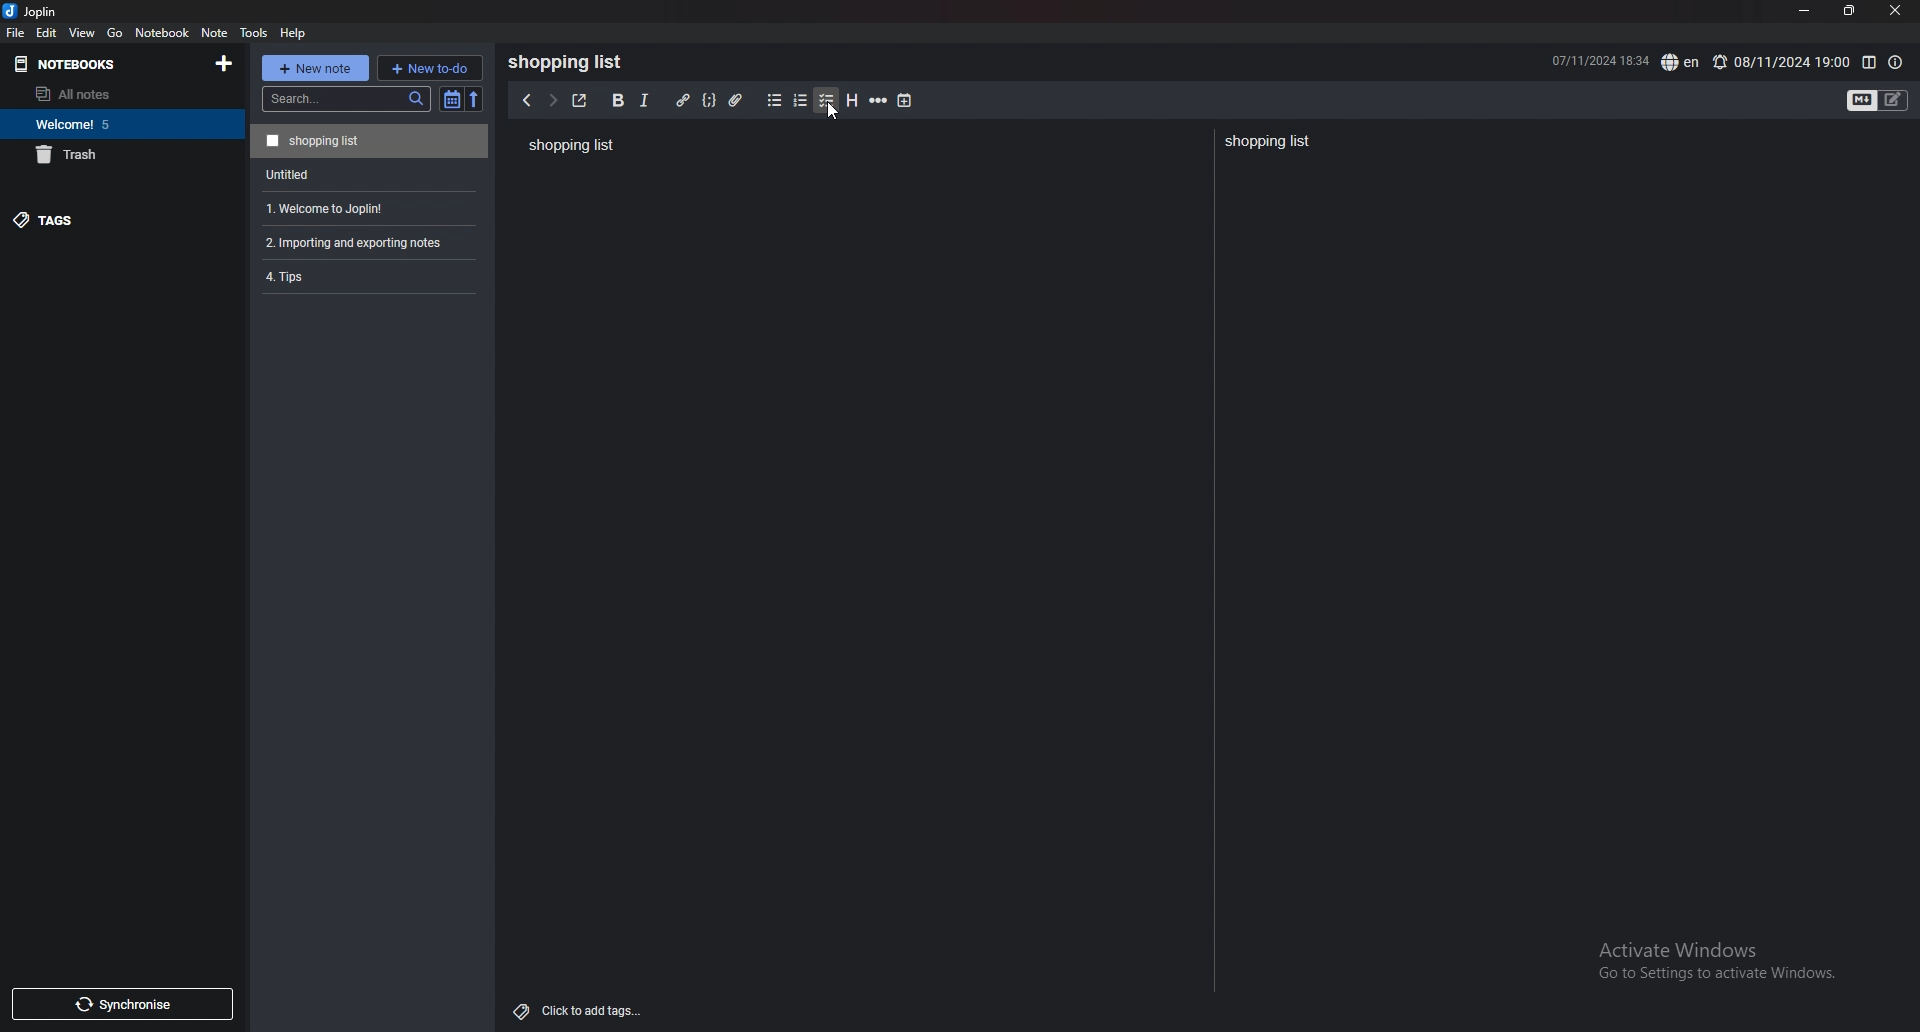 The height and width of the screenshot is (1032, 1920). I want to click on 1. Welcome to Joplin!, so click(365, 206).